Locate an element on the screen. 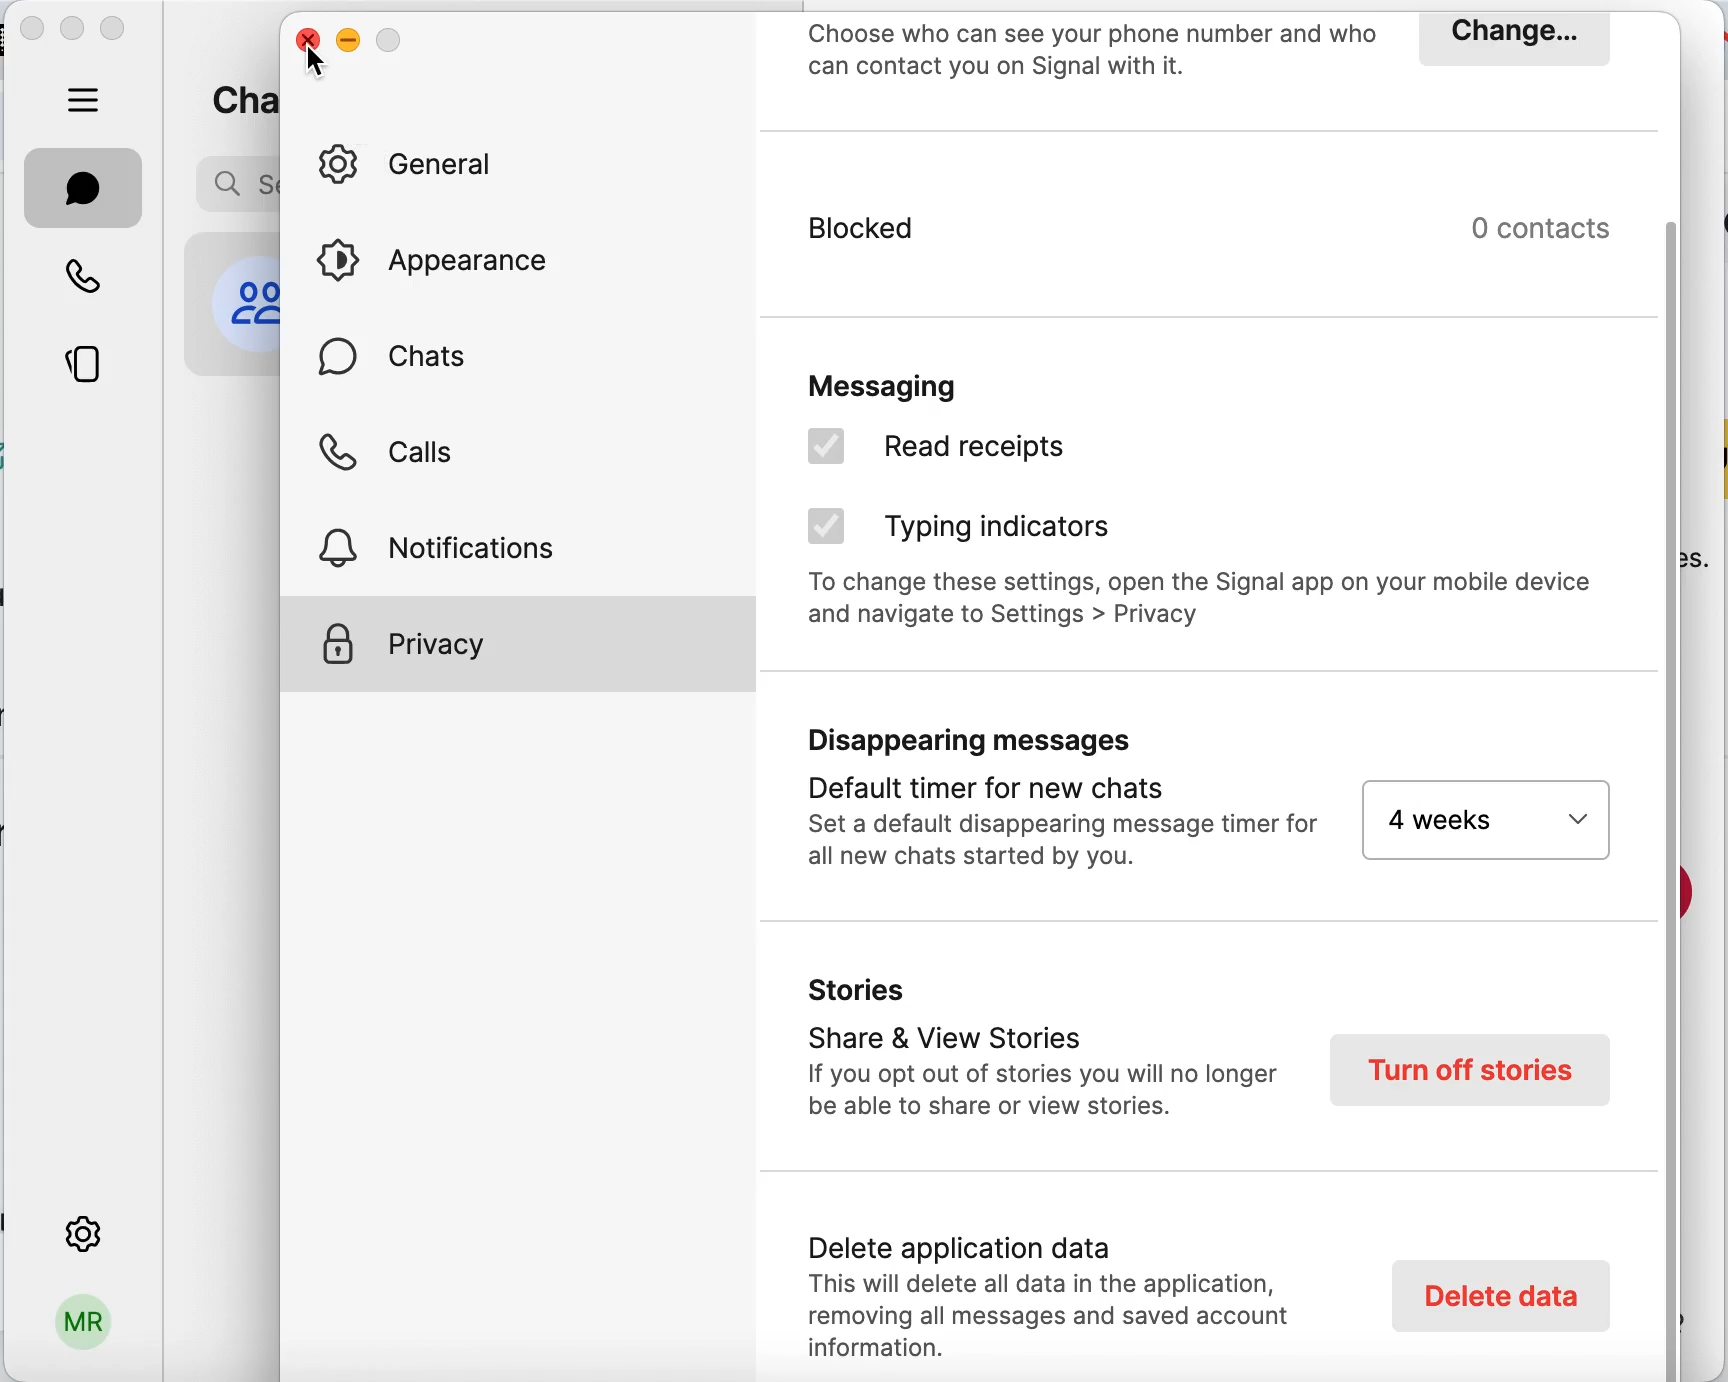 Image resolution: width=1728 pixels, height=1382 pixels. chats is located at coordinates (402, 366).